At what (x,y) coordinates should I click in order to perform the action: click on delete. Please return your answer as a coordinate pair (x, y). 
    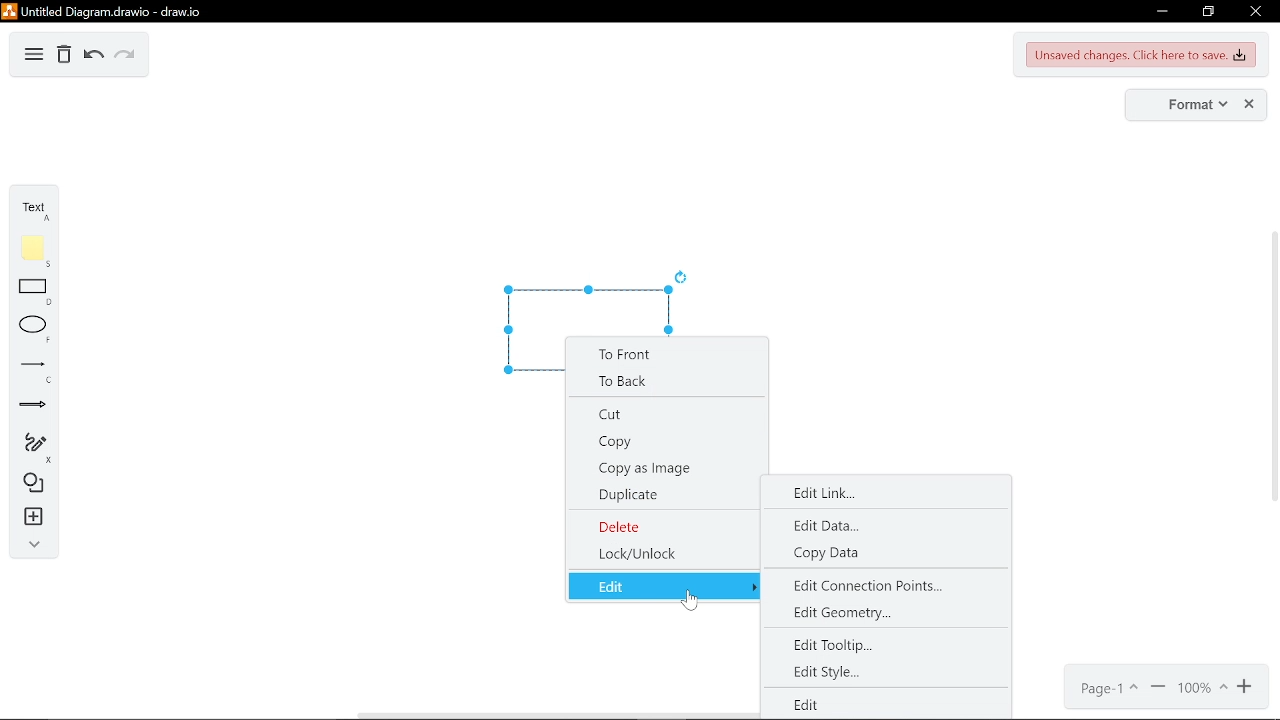
    Looking at the image, I should click on (662, 526).